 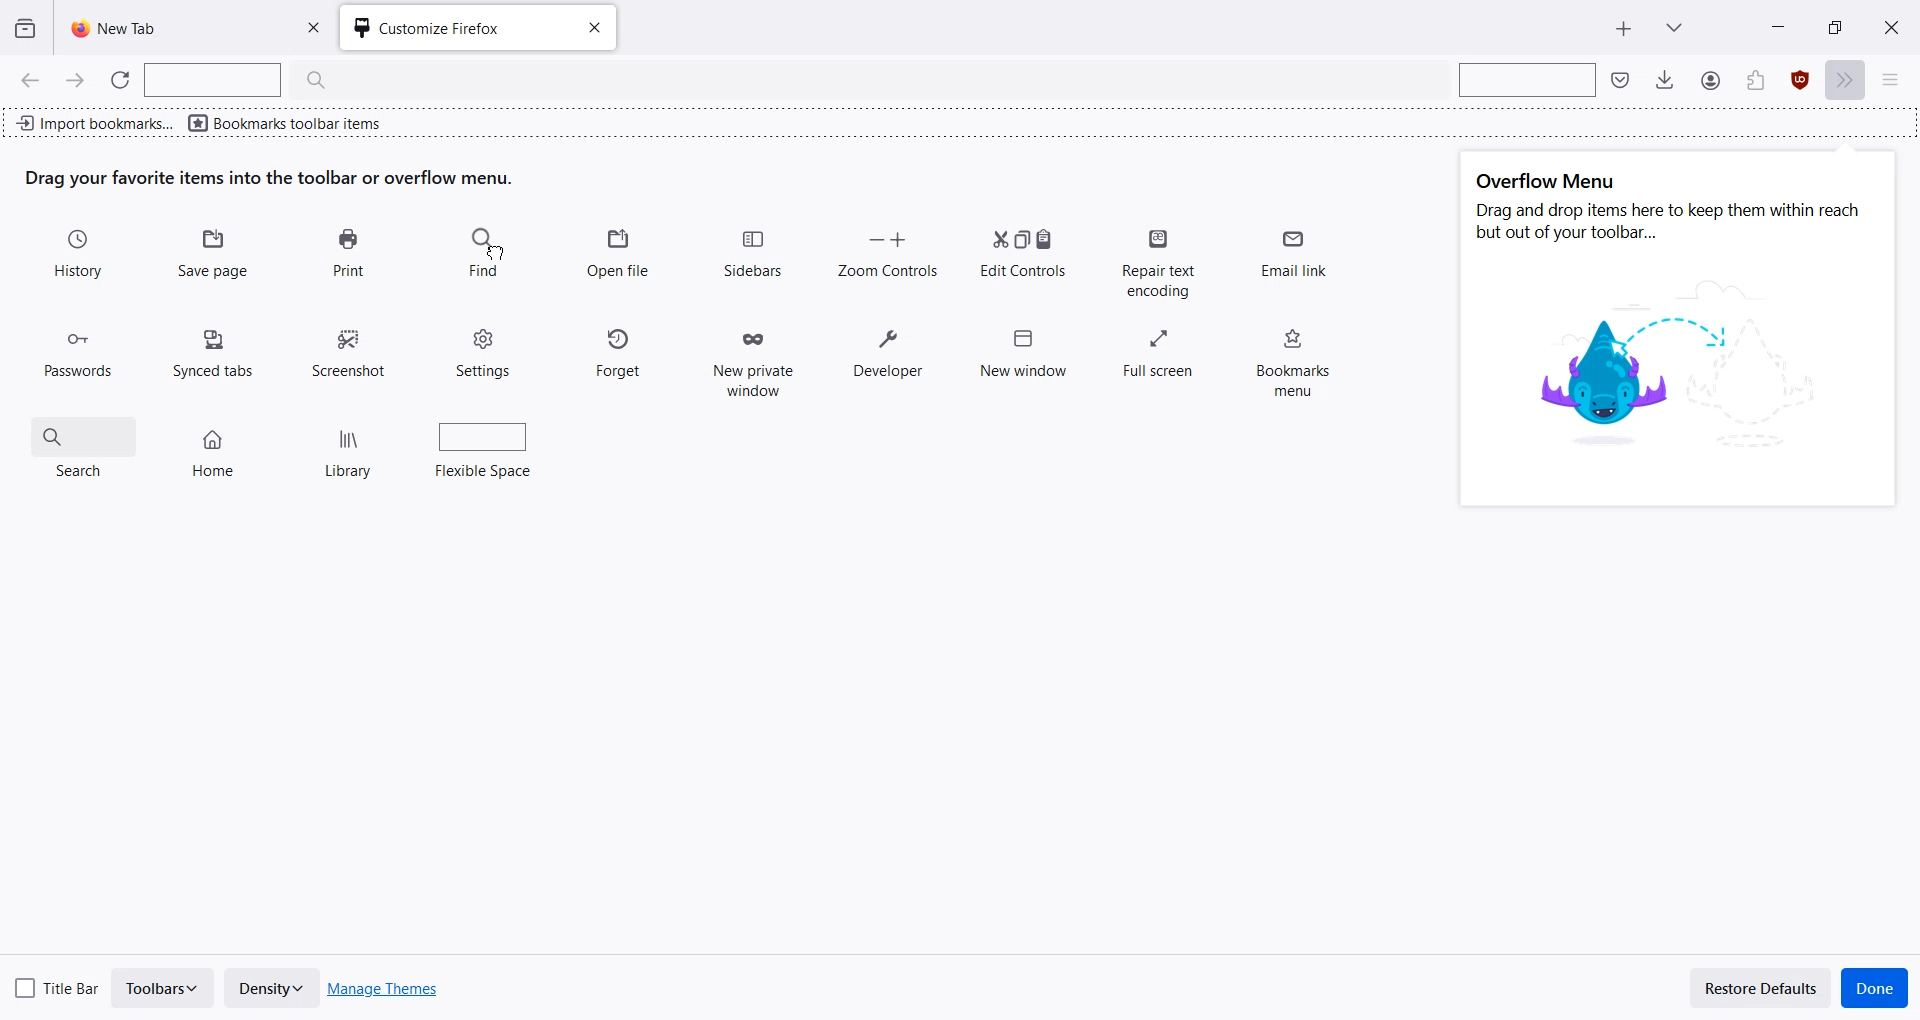 What do you see at coordinates (270, 178) in the screenshot?
I see `Text` at bounding box center [270, 178].